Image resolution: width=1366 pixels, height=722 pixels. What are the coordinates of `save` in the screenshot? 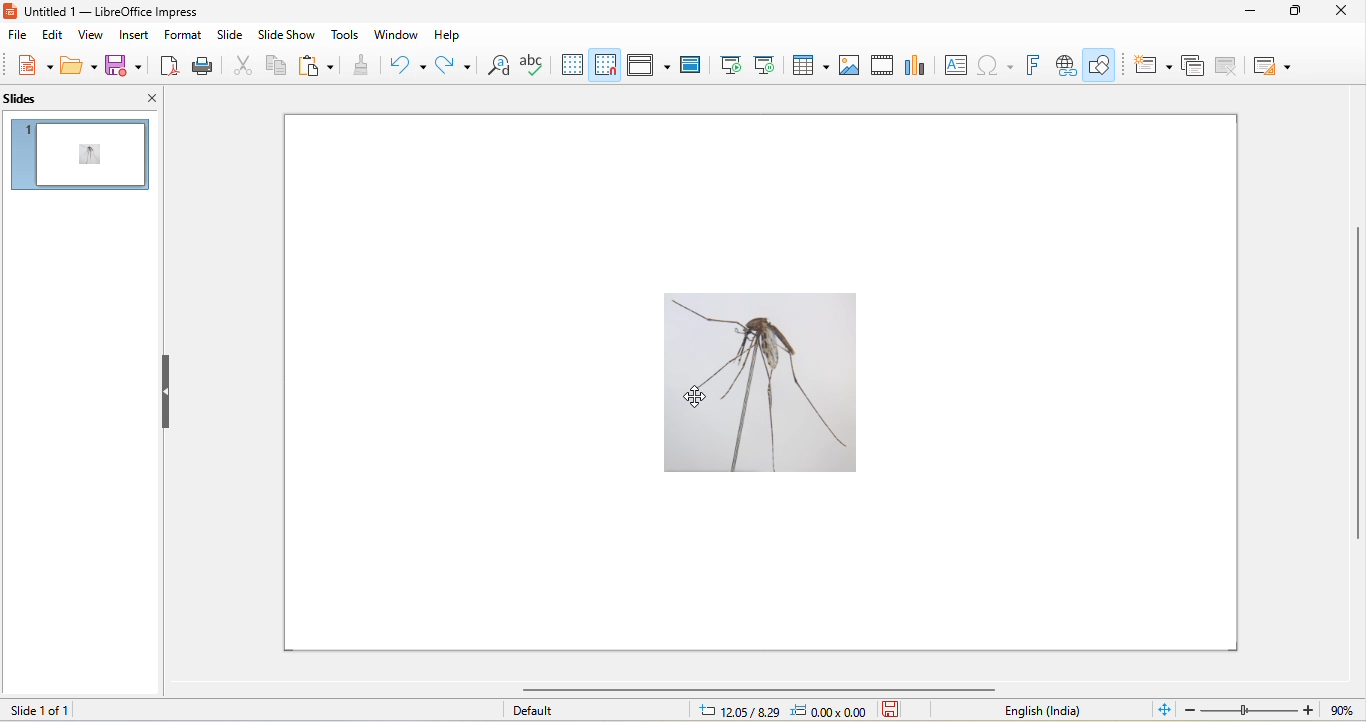 It's located at (126, 67).